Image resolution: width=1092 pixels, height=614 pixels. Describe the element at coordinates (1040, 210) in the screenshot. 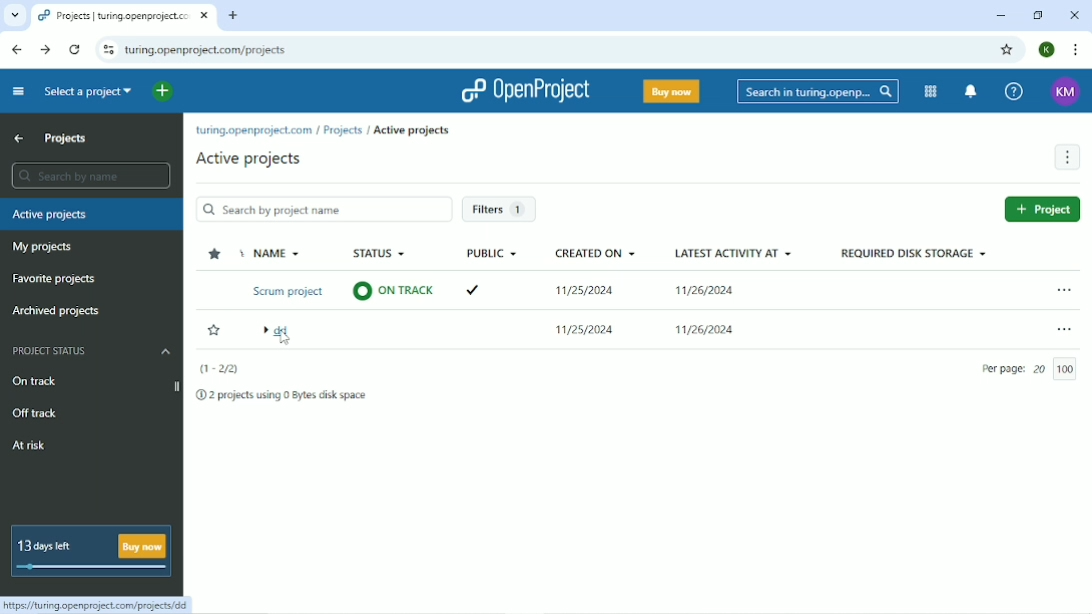

I see `New project` at that location.